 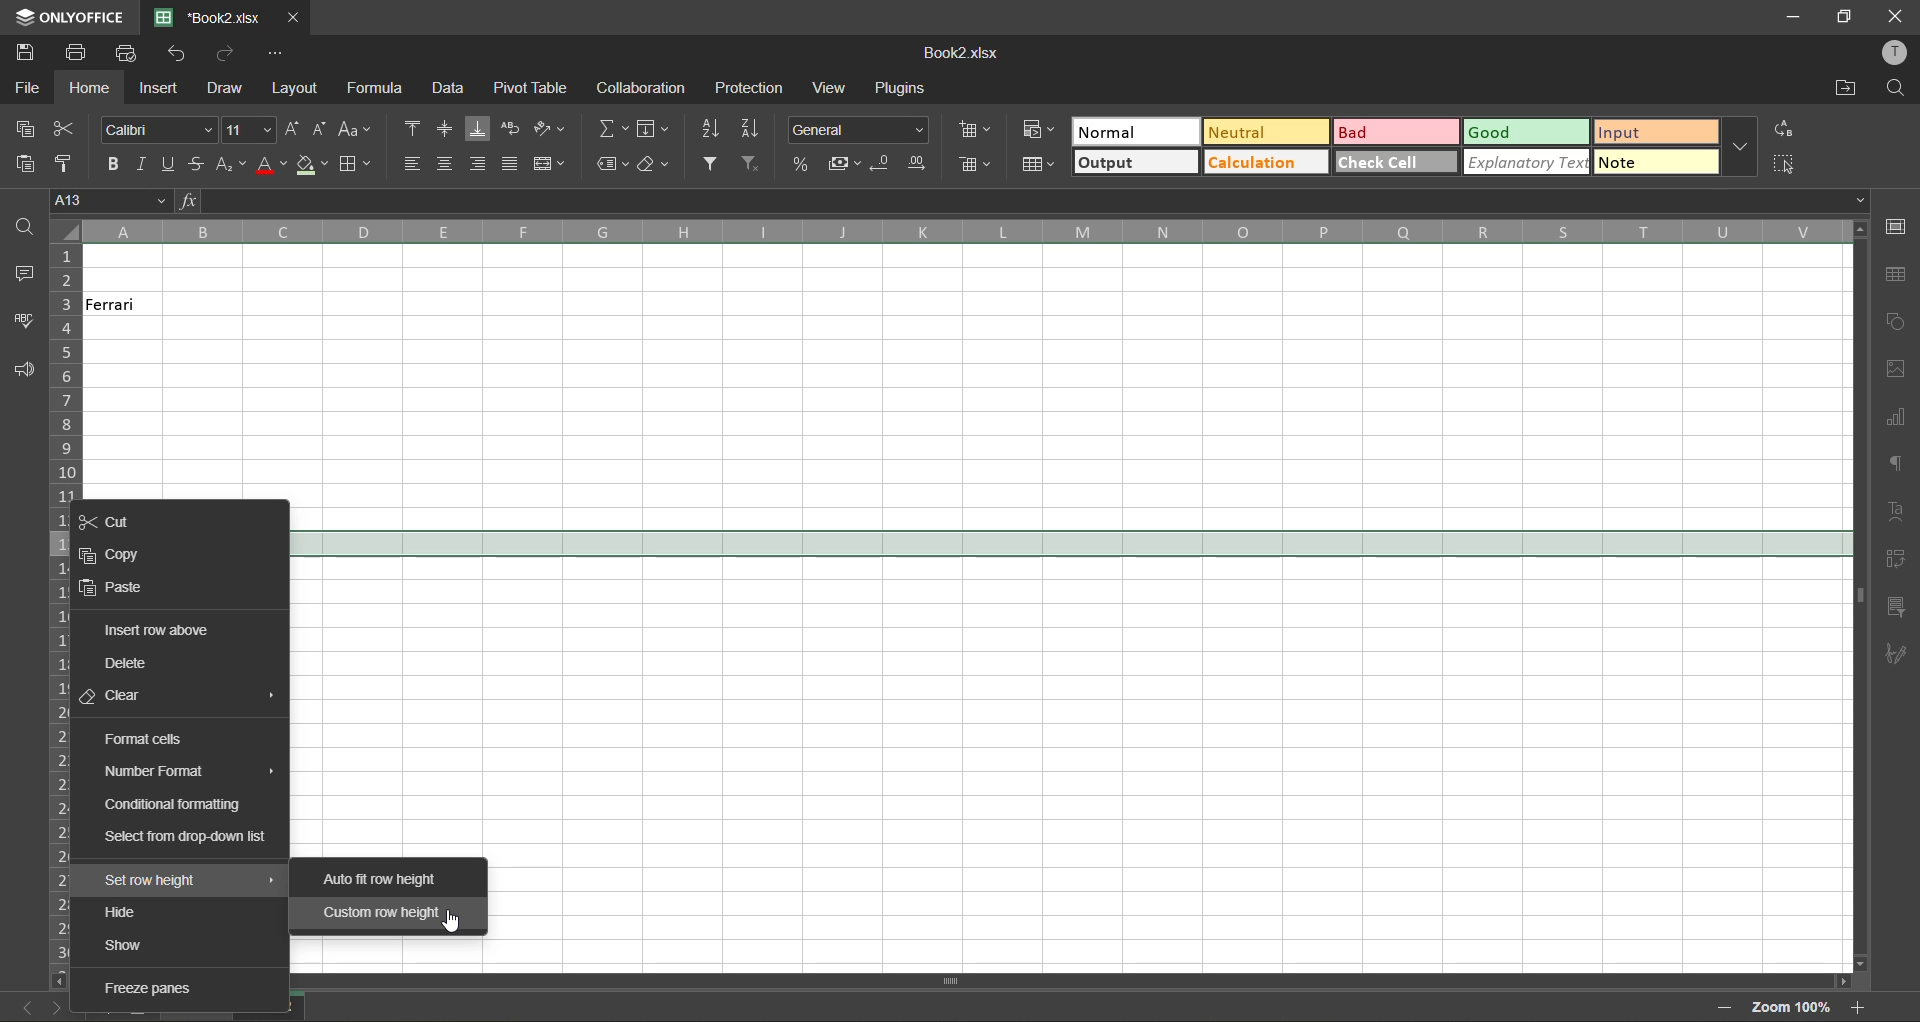 I want to click on good, so click(x=1524, y=133).